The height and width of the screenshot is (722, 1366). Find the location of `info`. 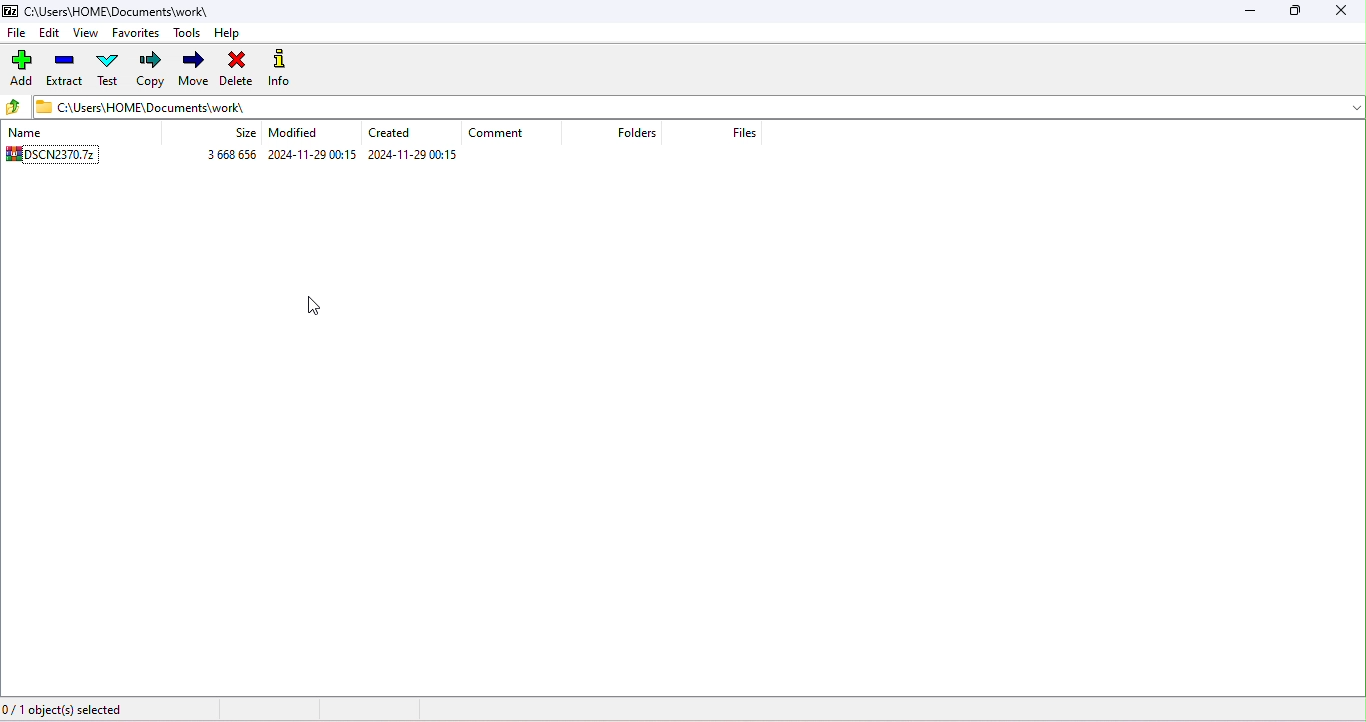

info is located at coordinates (283, 67).